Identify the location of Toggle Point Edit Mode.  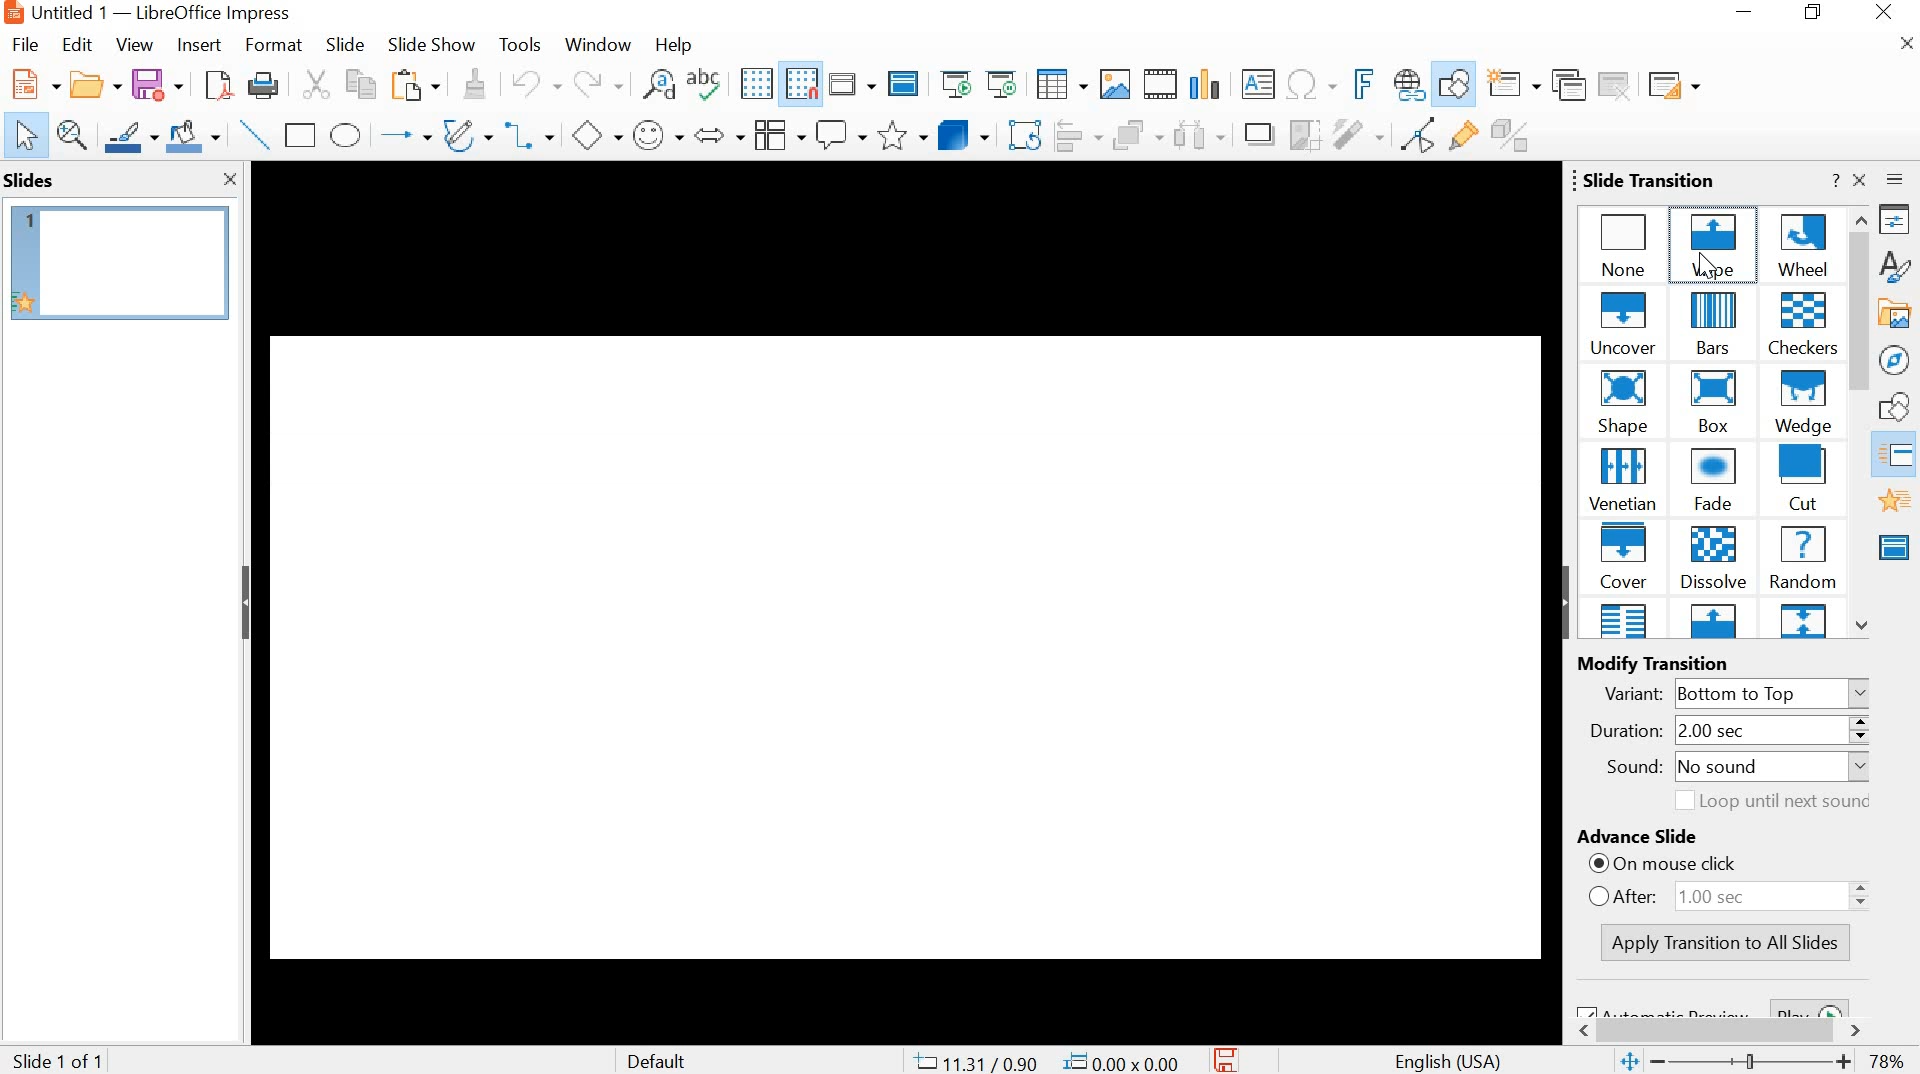
(1423, 133).